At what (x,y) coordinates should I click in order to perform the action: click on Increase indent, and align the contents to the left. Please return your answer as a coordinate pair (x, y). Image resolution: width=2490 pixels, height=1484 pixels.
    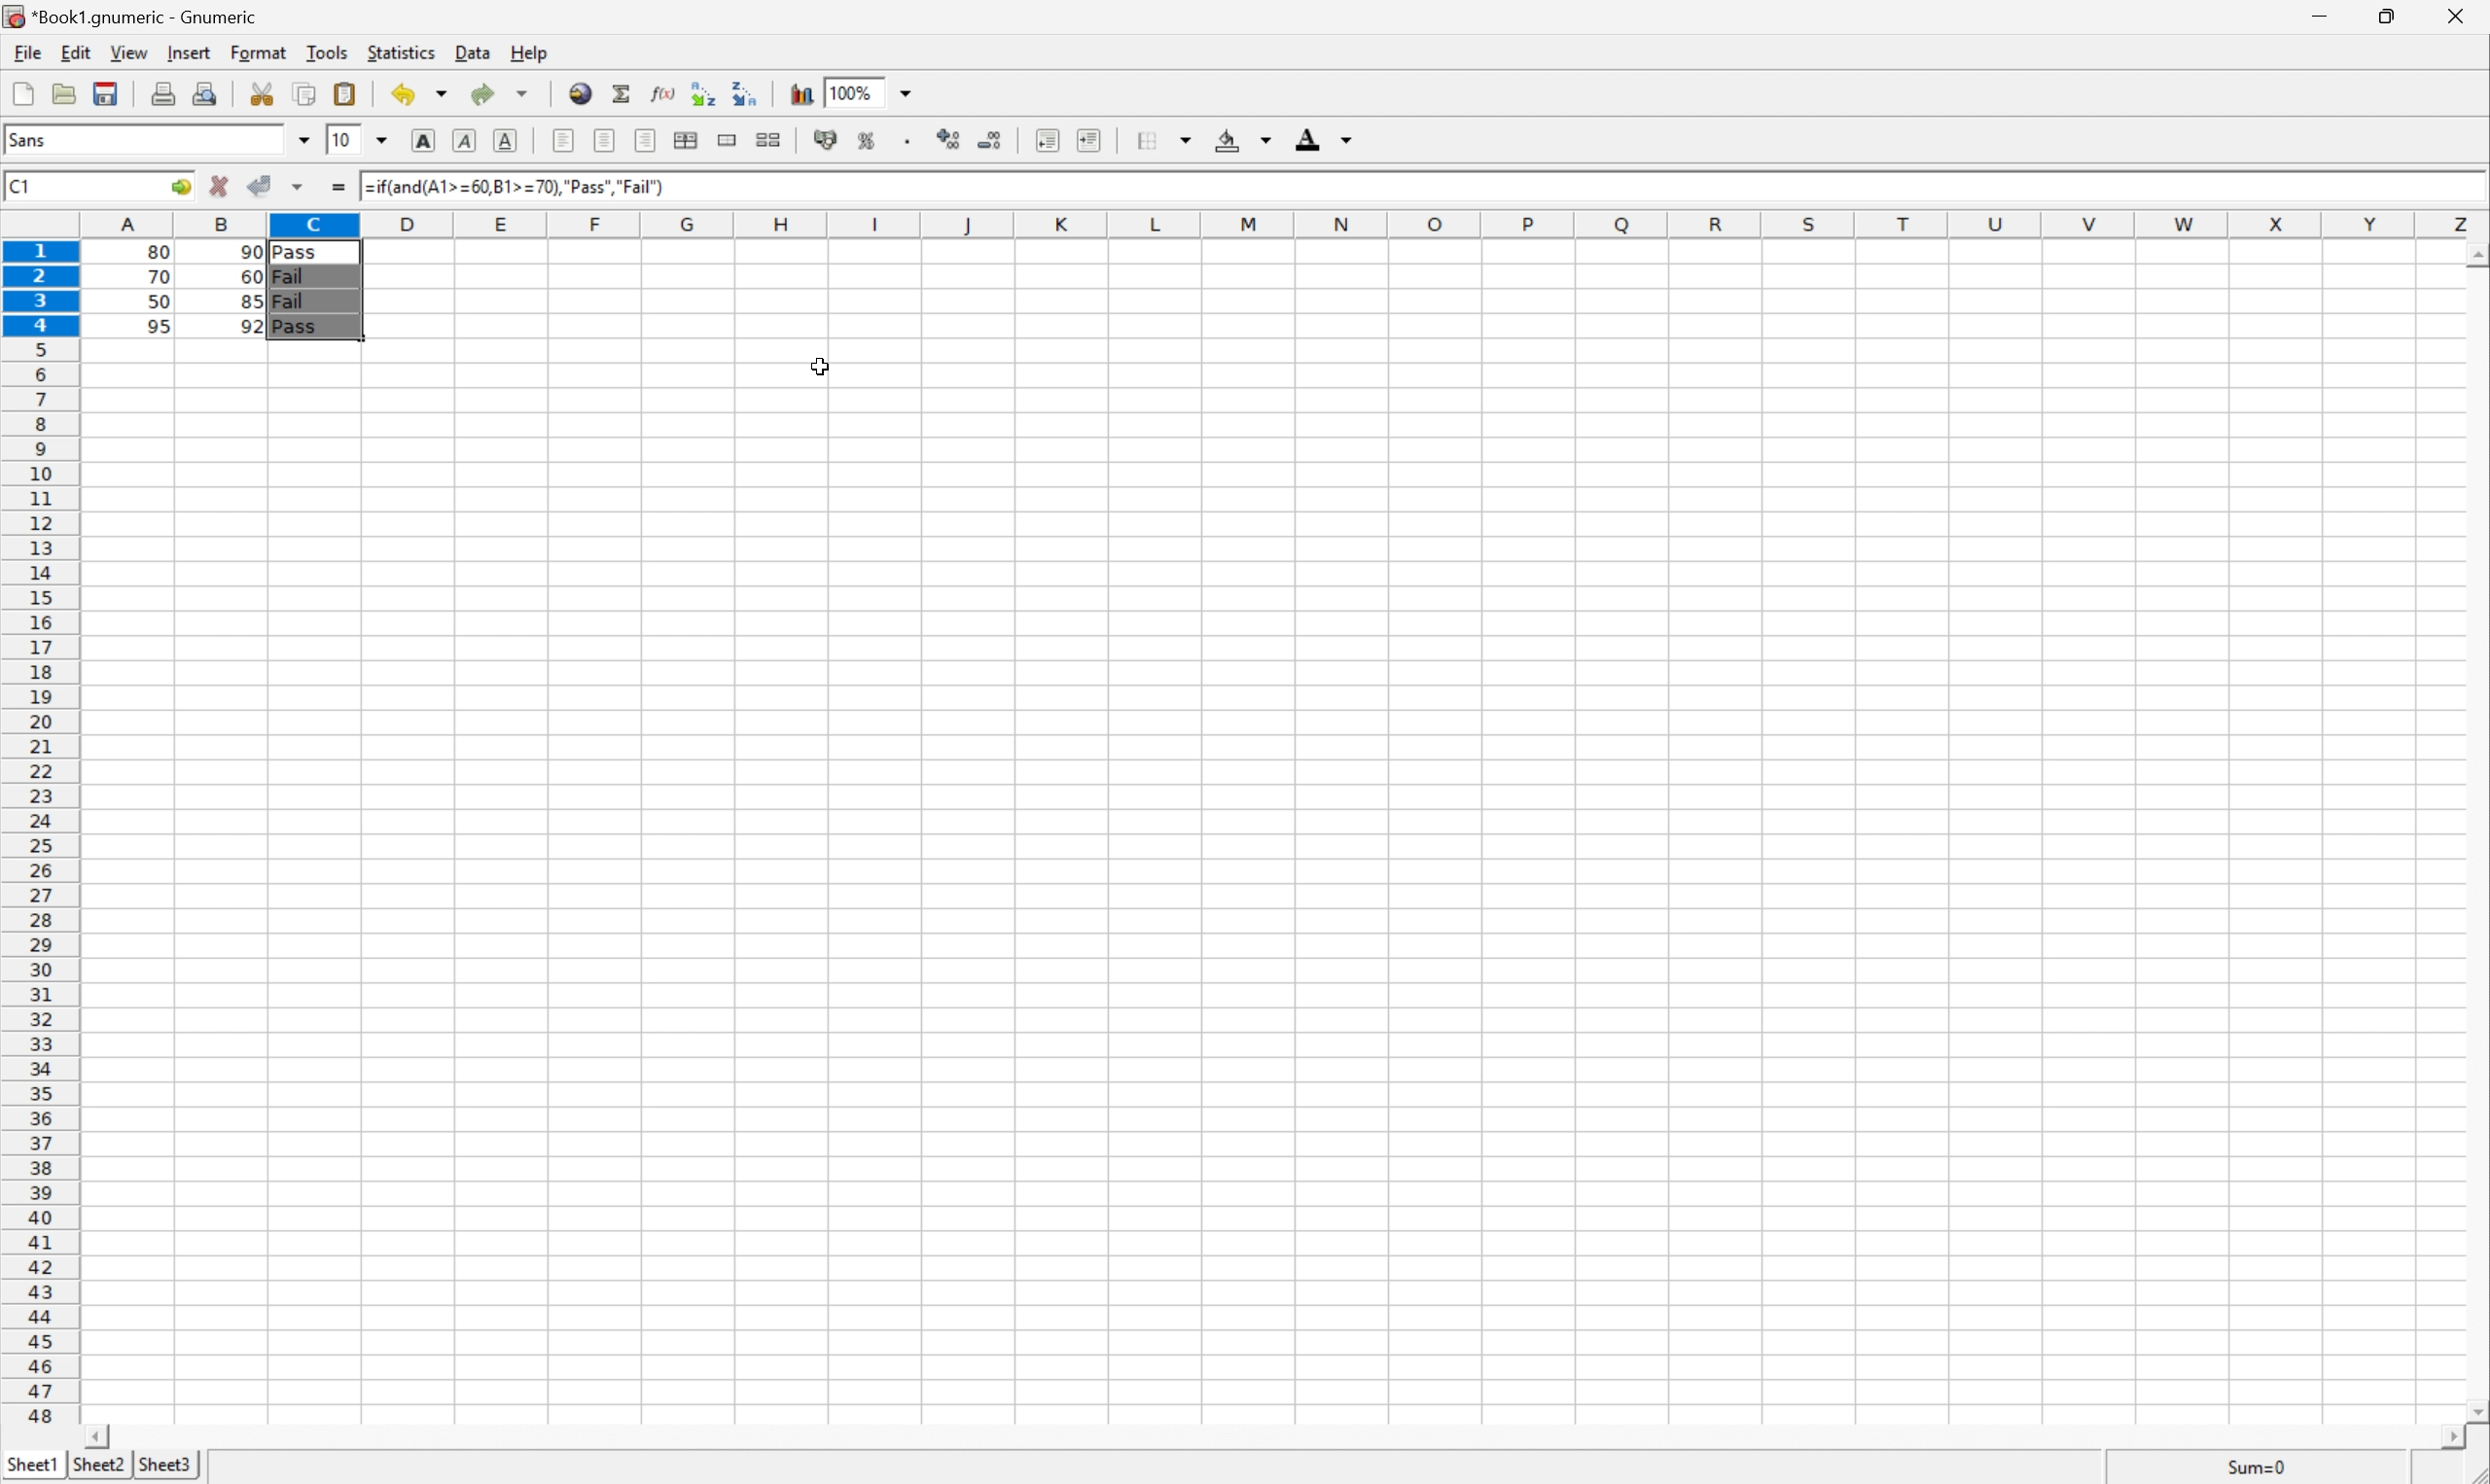
    Looking at the image, I should click on (1094, 138).